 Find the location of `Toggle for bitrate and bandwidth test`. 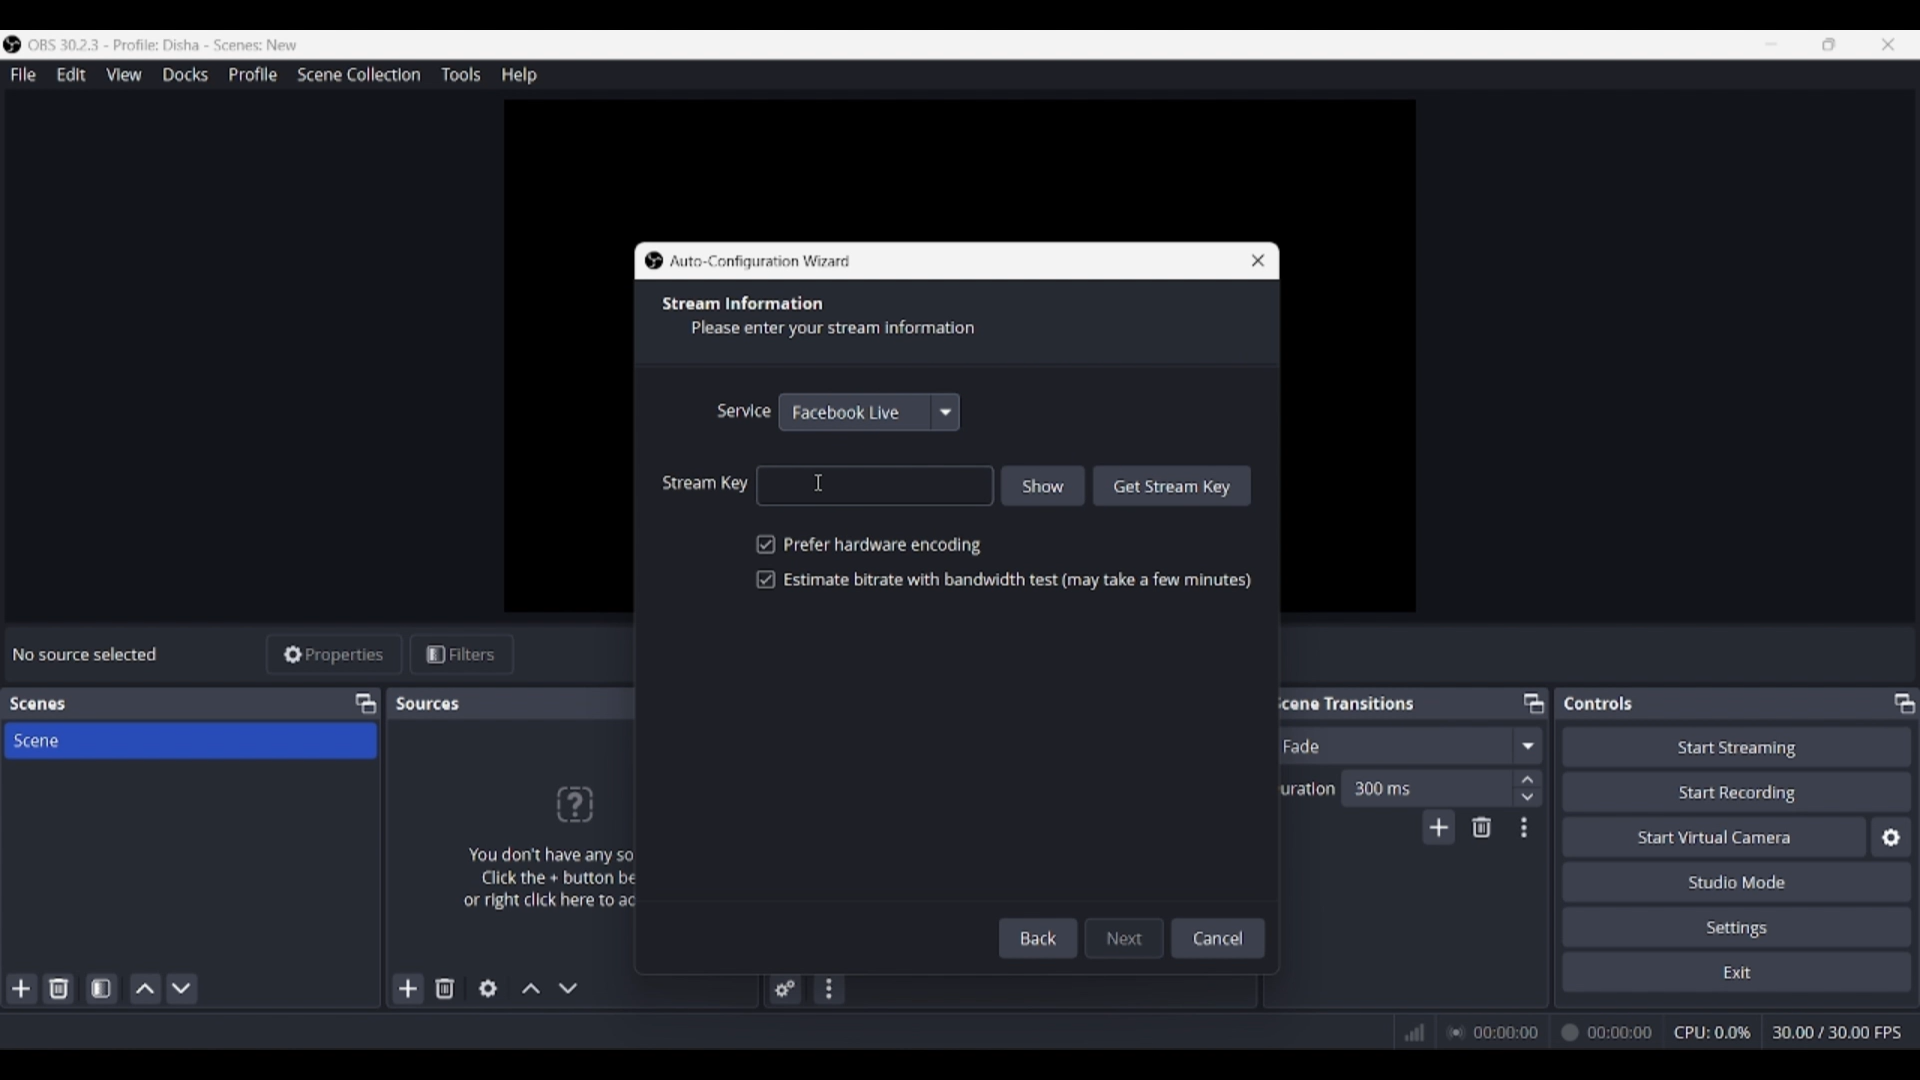

Toggle for bitrate and bandwidth test is located at coordinates (1003, 579).